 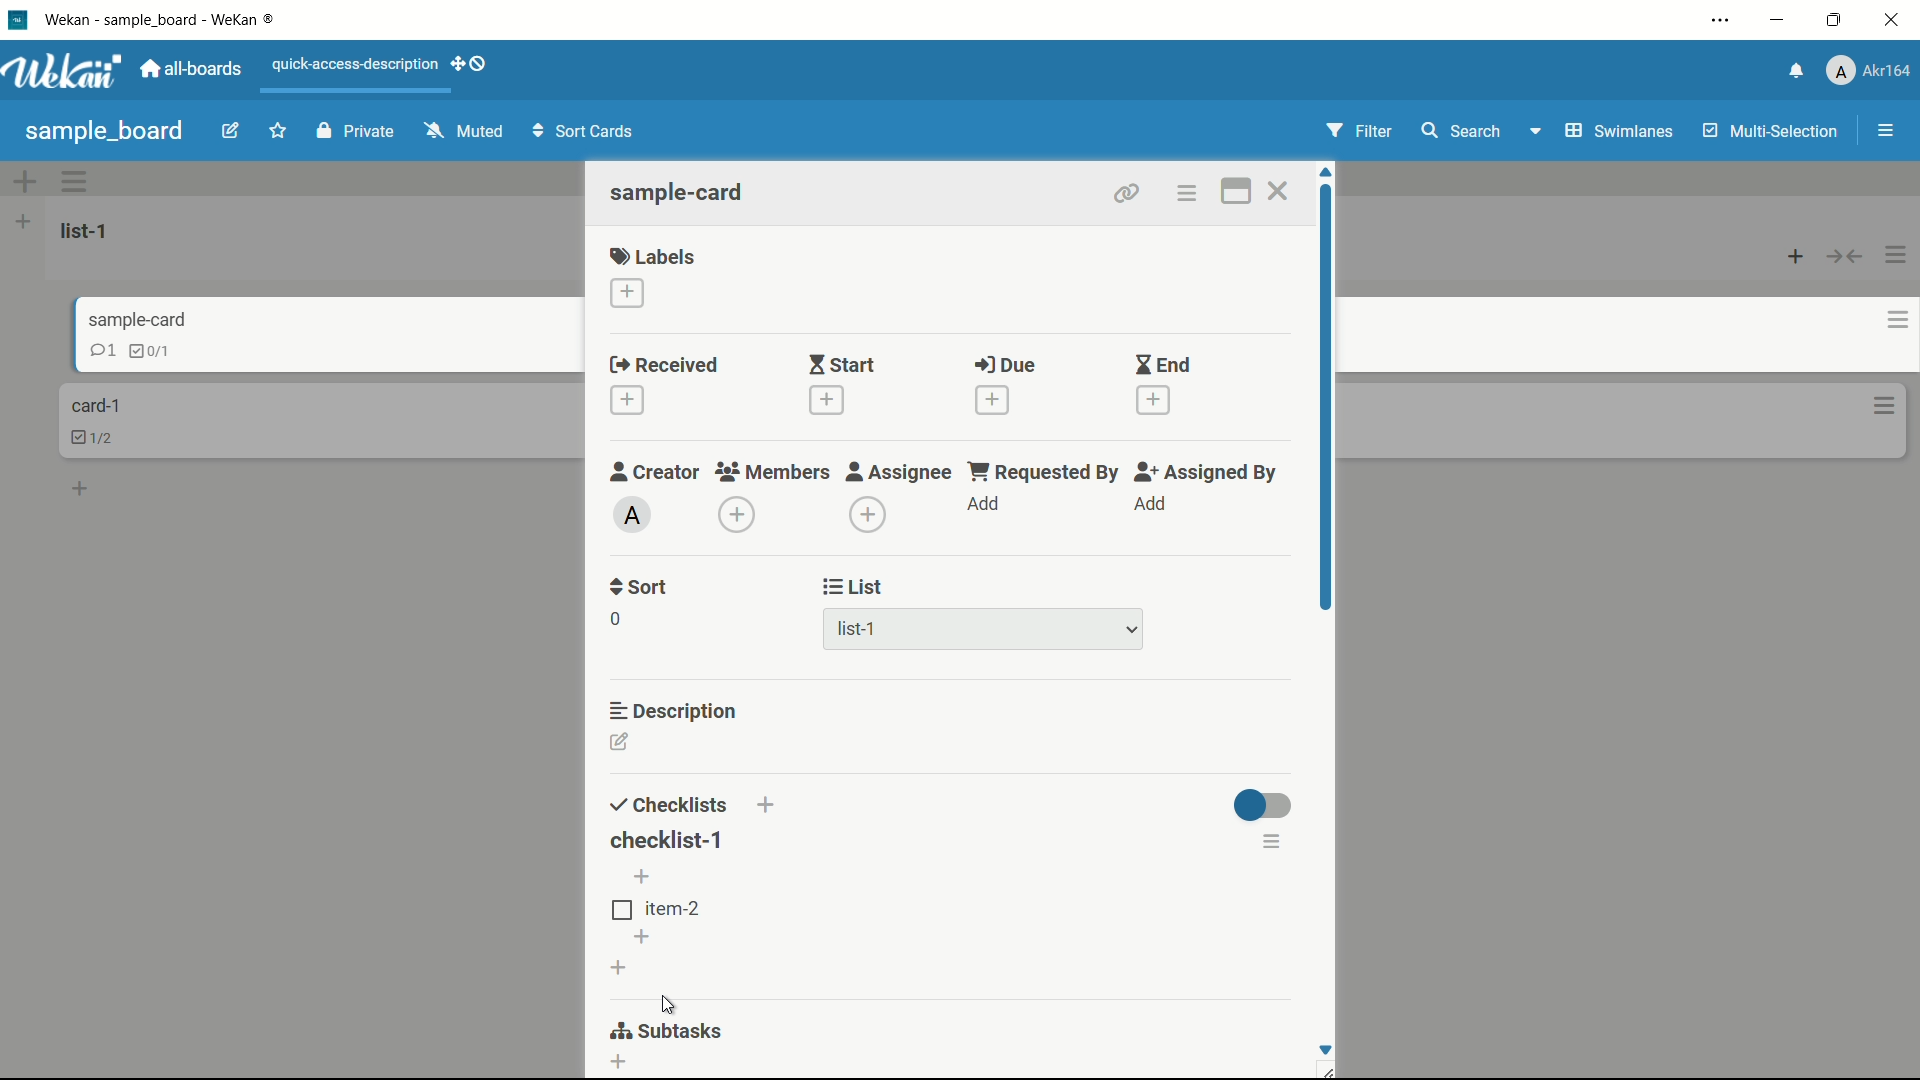 What do you see at coordinates (985, 627) in the screenshot?
I see `list-1` at bounding box center [985, 627].